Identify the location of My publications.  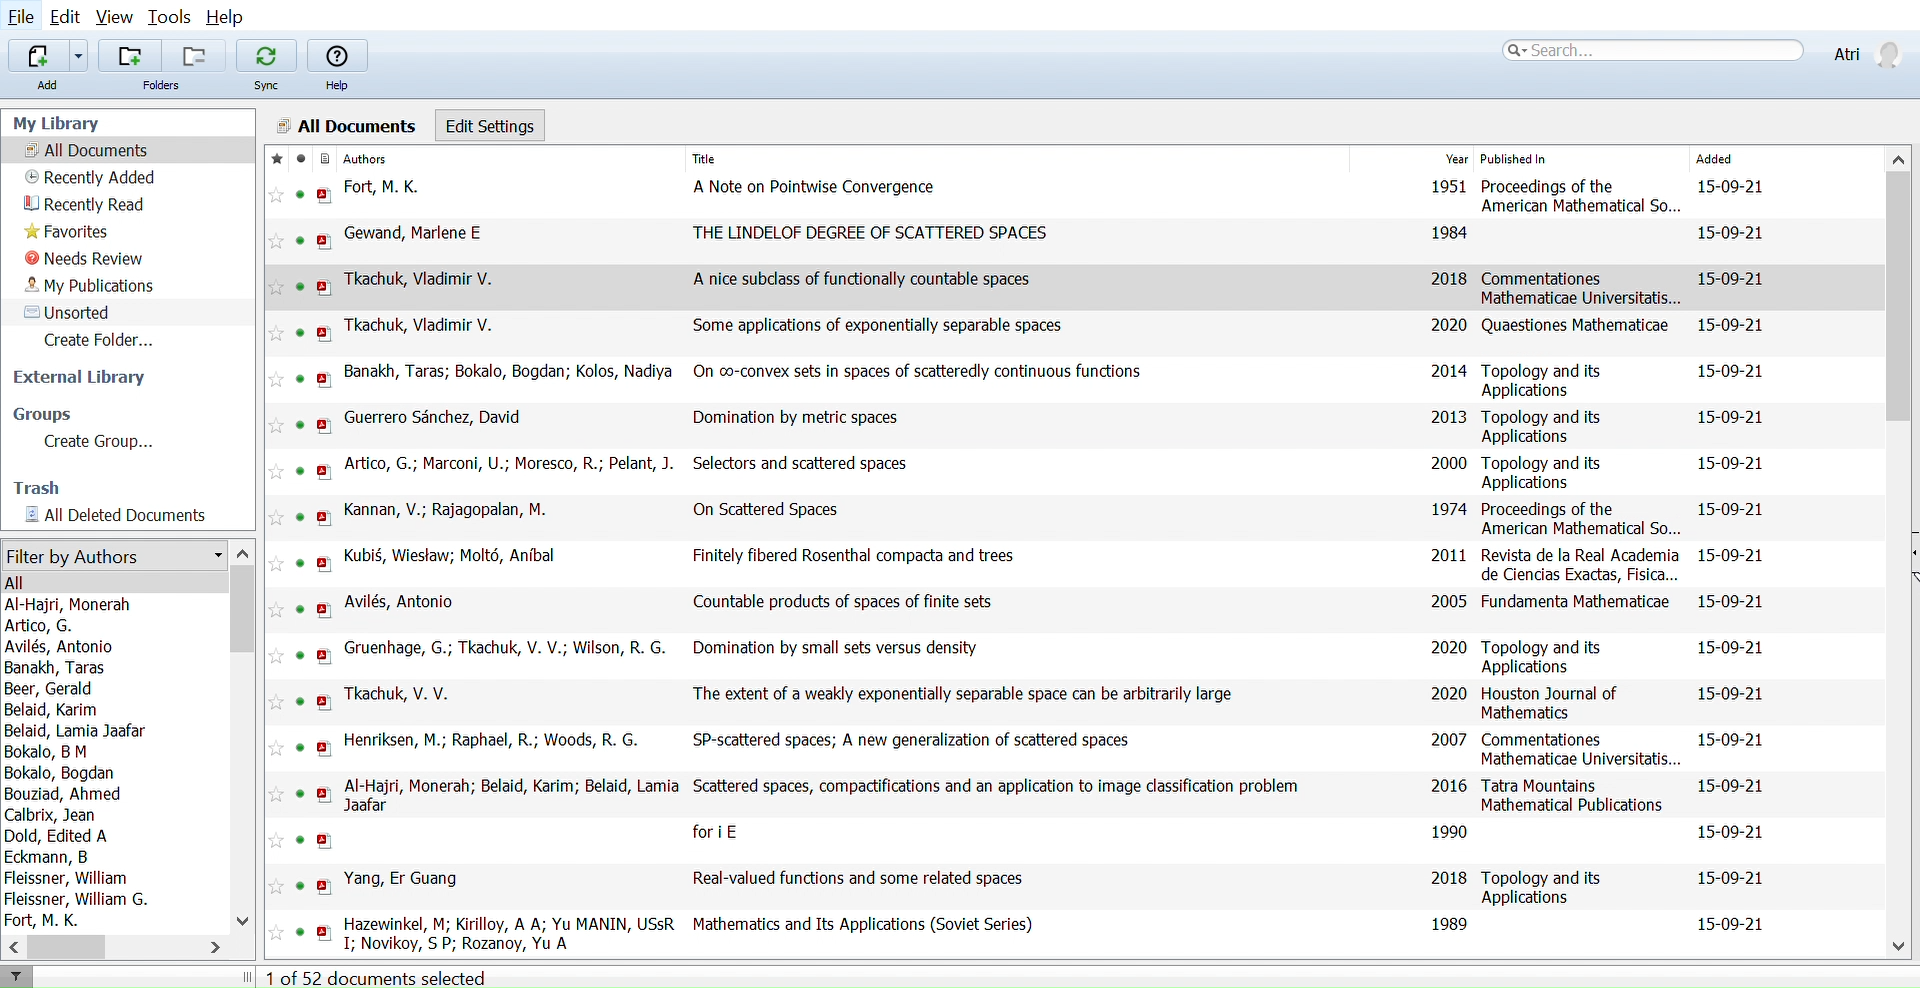
(92, 286).